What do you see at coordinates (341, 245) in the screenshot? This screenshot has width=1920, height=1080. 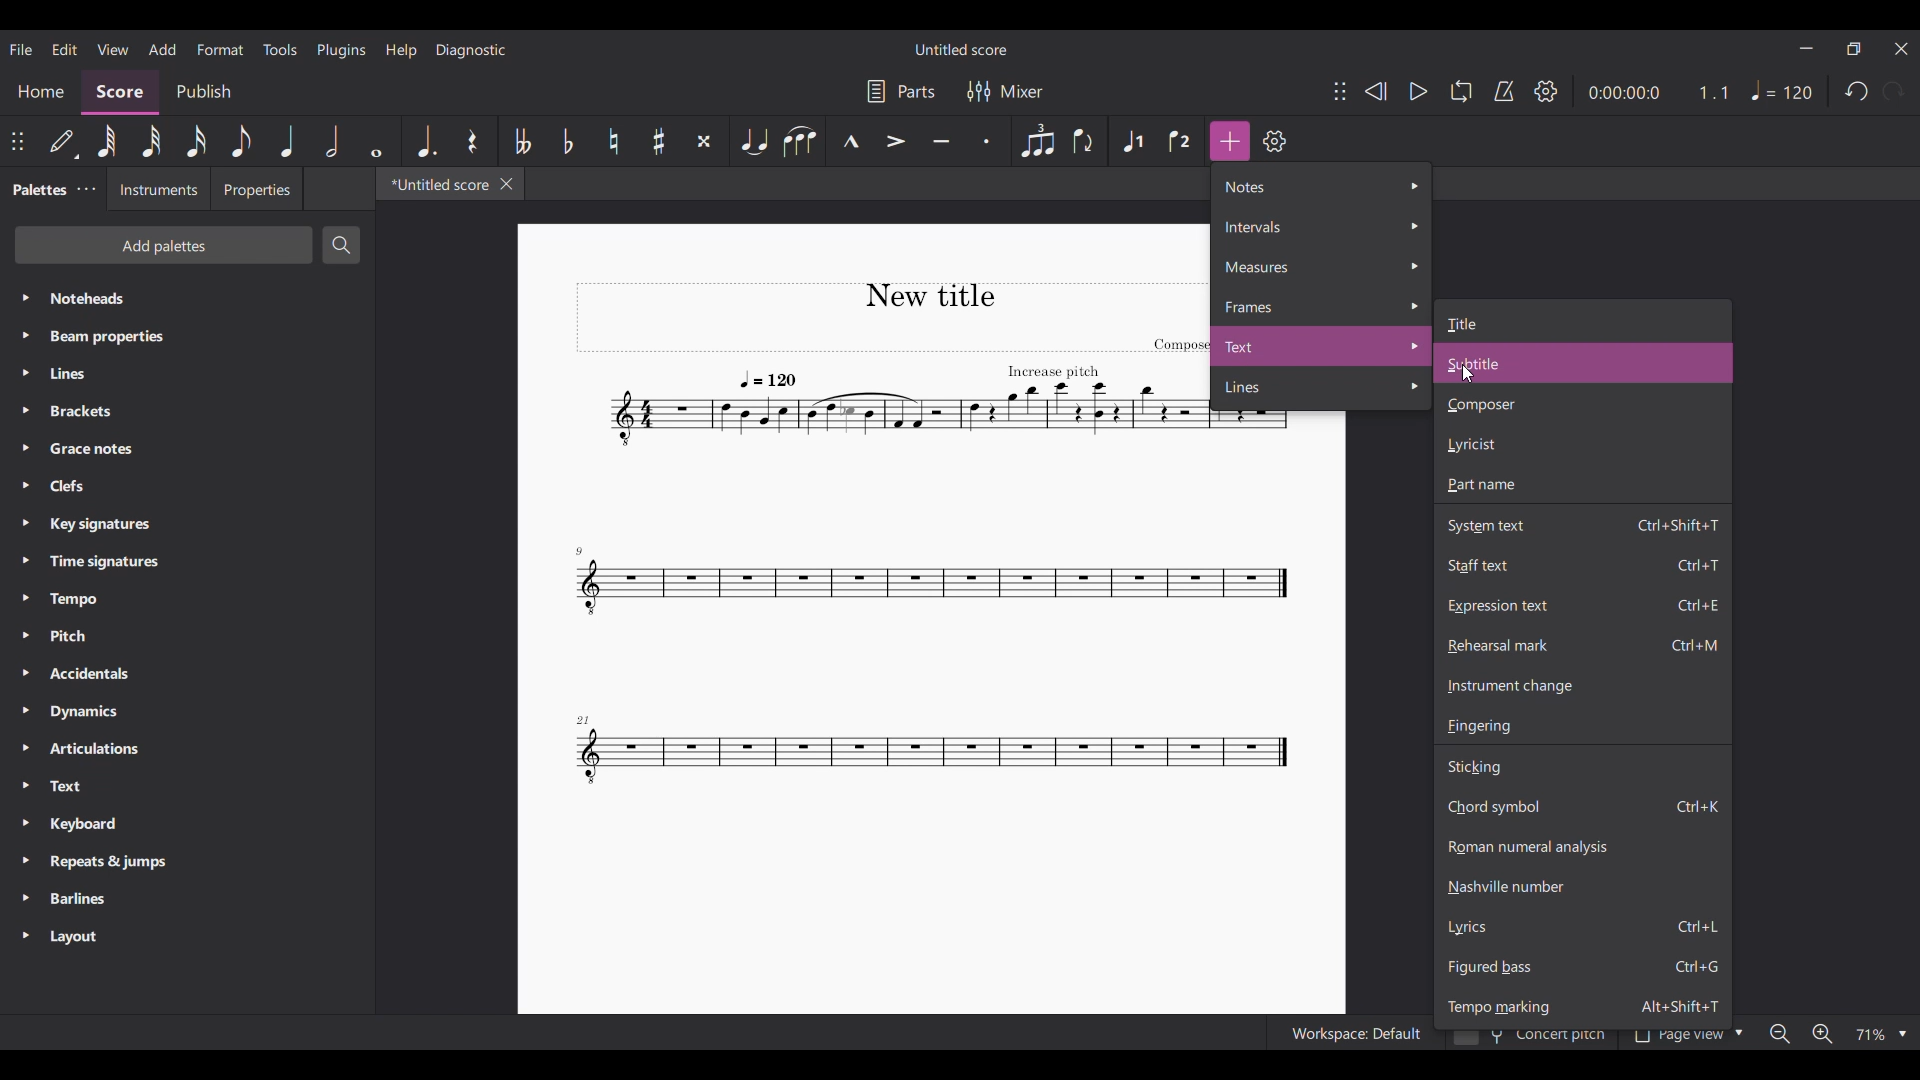 I see `Search` at bounding box center [341, 245].